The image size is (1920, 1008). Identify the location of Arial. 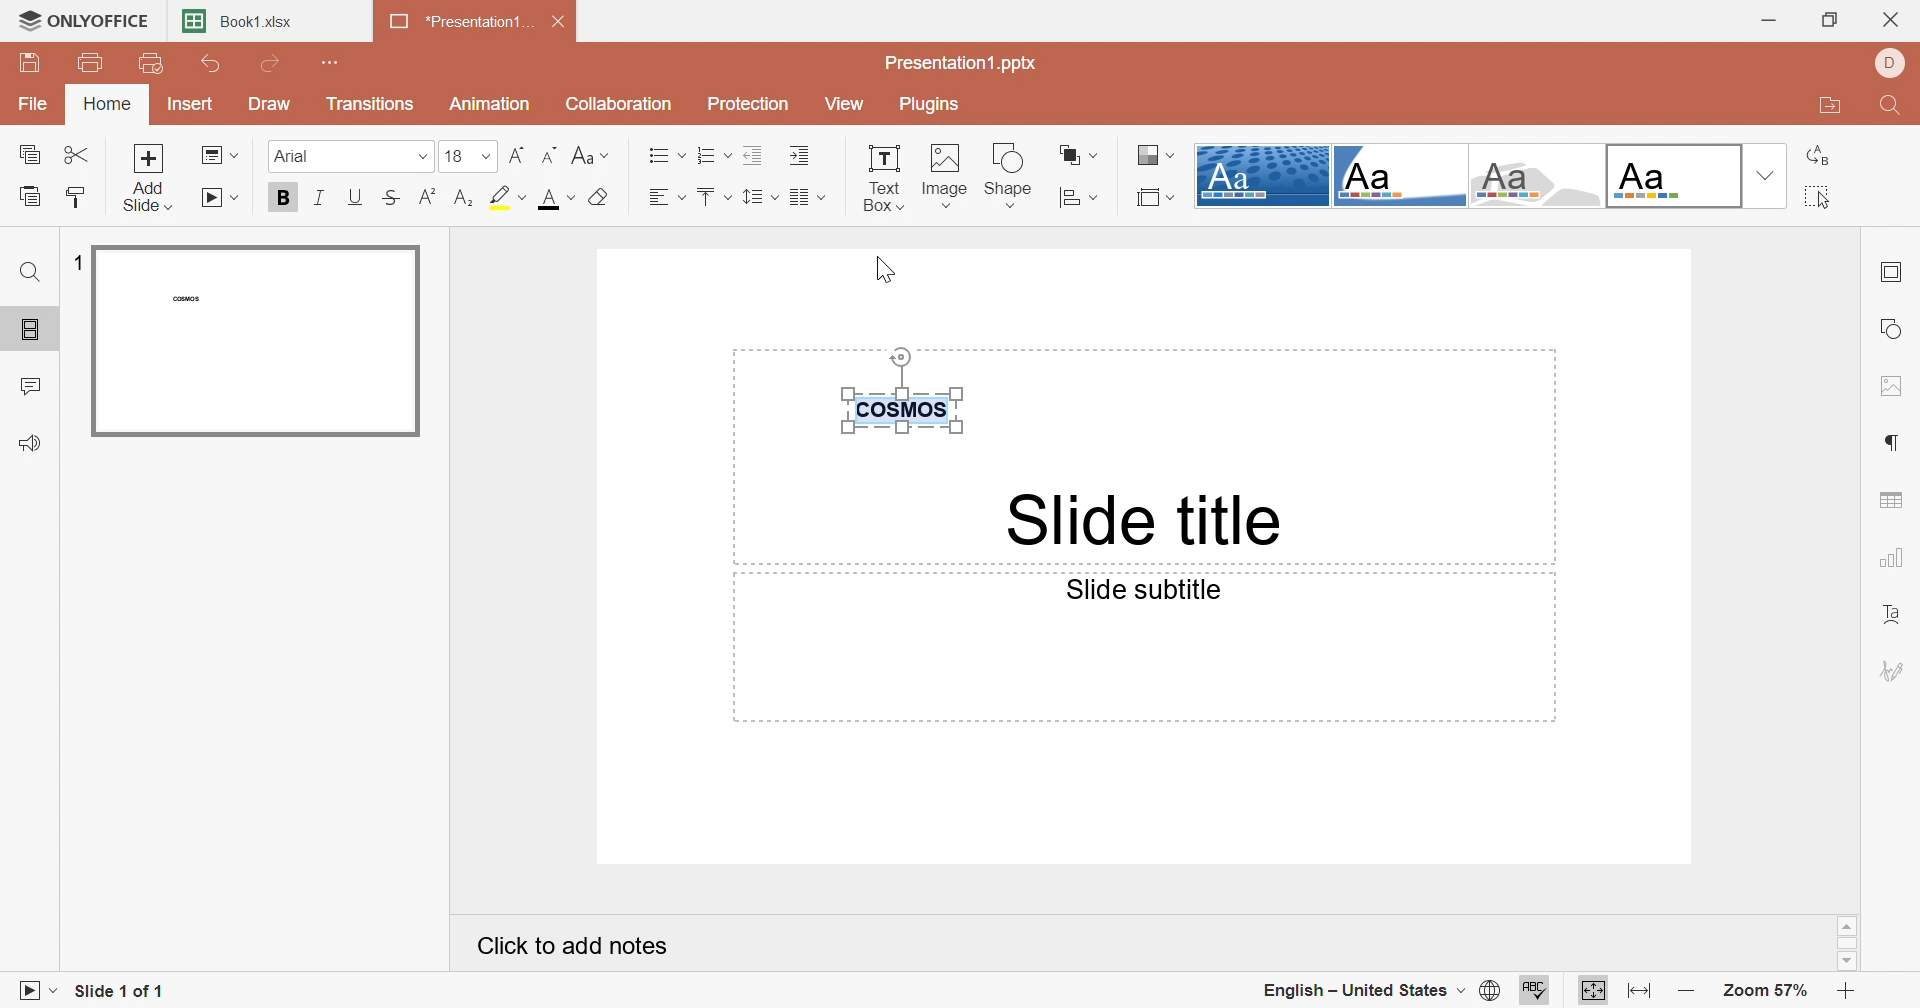
(353, 157).